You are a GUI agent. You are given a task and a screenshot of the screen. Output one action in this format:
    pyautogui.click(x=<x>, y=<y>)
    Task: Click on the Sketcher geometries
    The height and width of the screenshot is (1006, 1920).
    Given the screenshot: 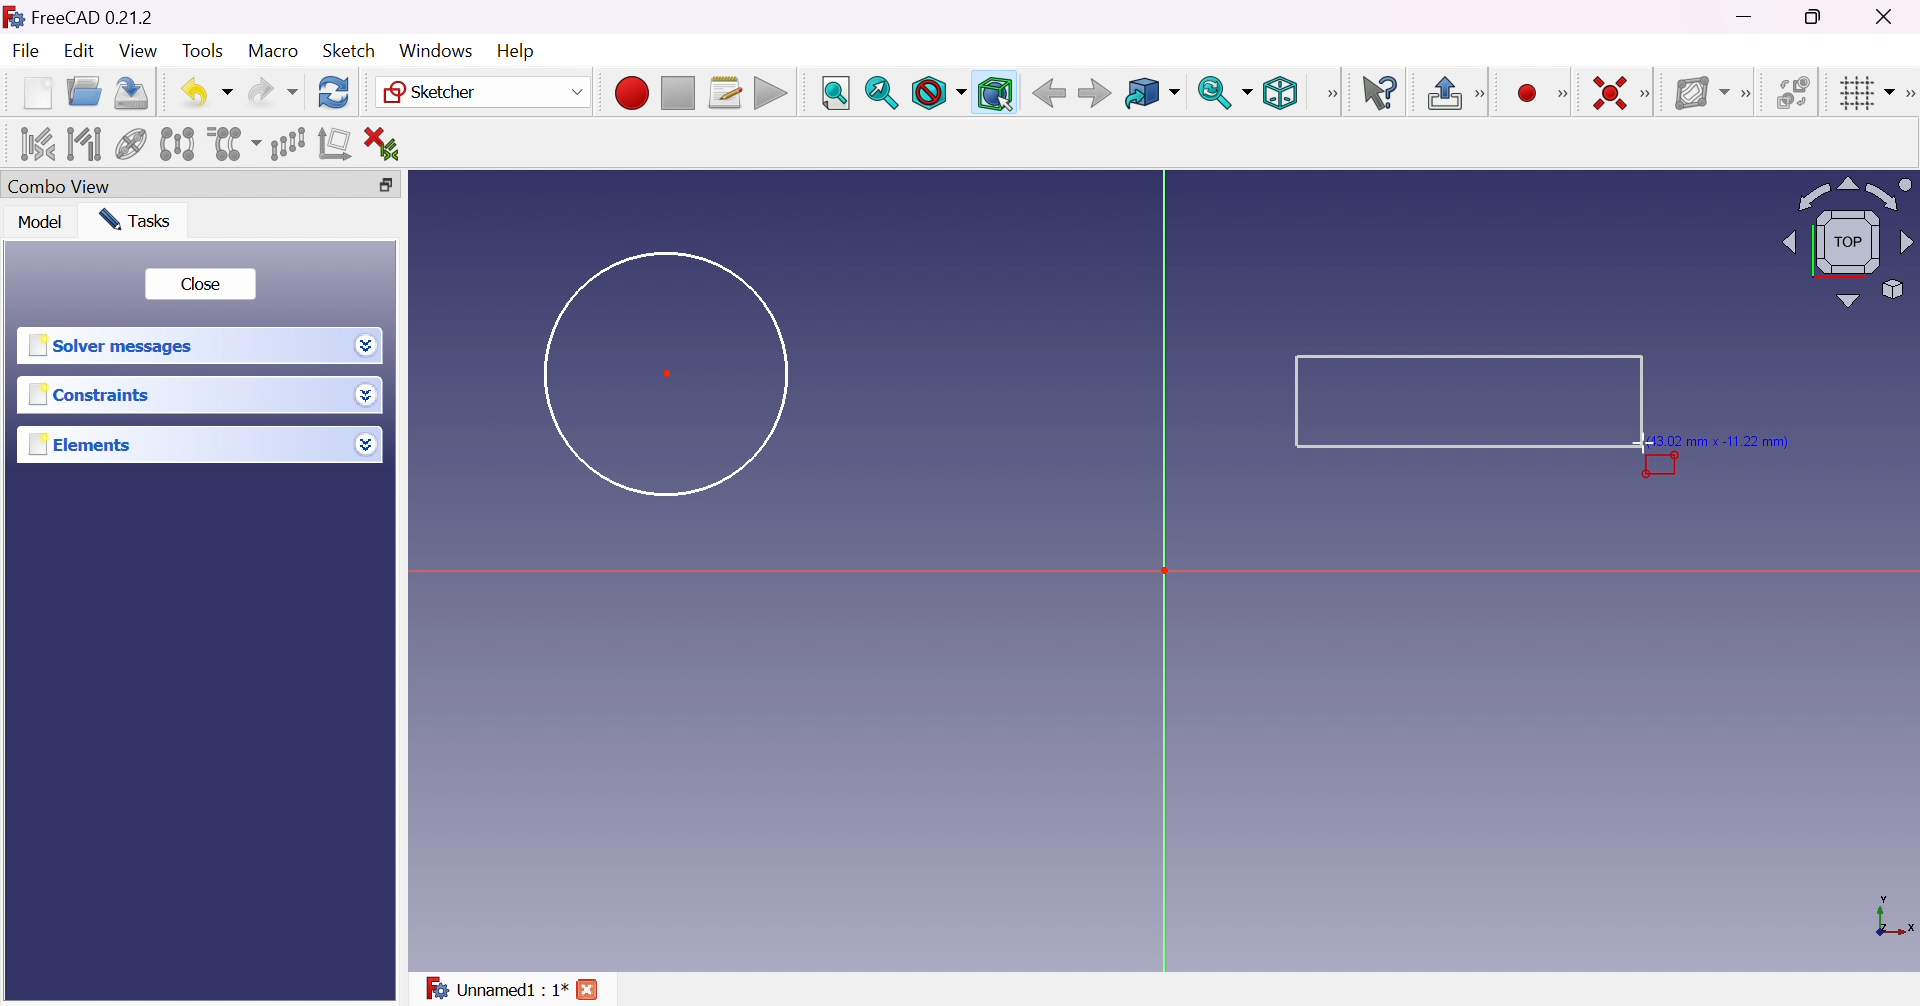 What is the action you would take?
    pyautogui.click(x=1562, y=95)
    